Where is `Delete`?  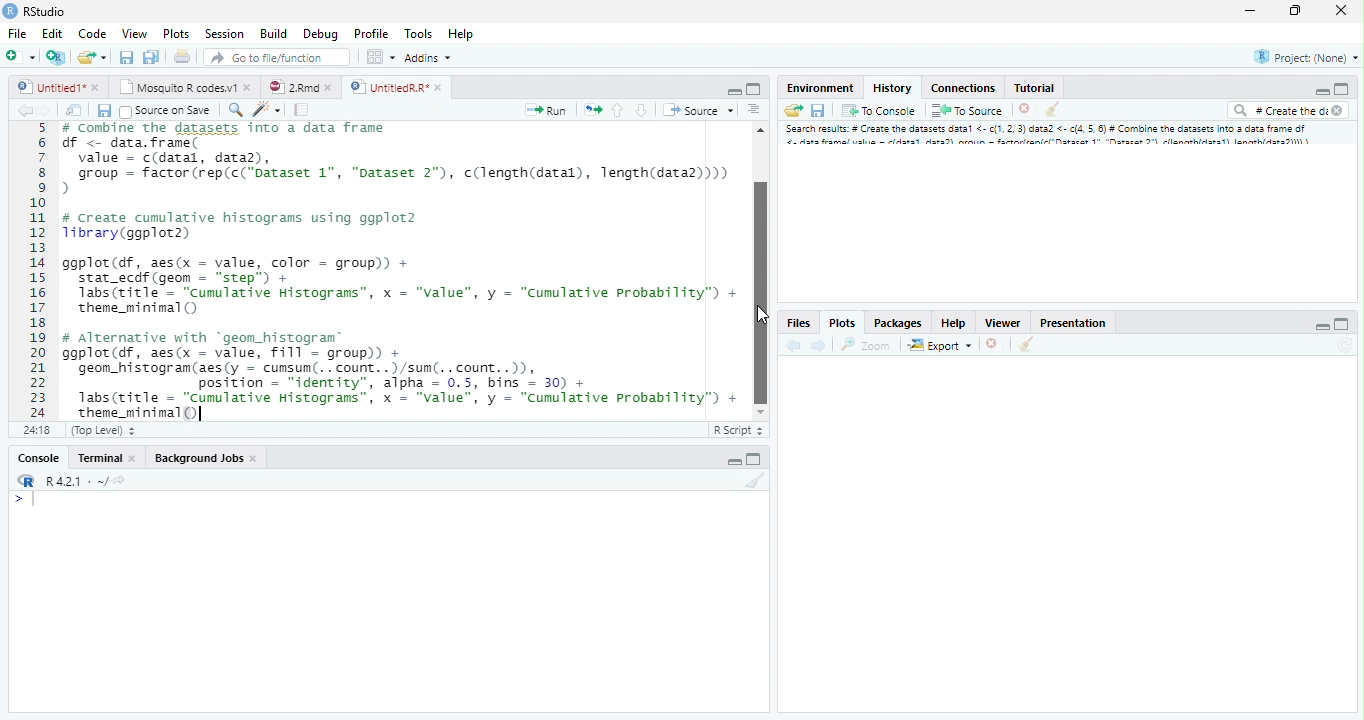 Delete is located at coordinates (1025, 109).